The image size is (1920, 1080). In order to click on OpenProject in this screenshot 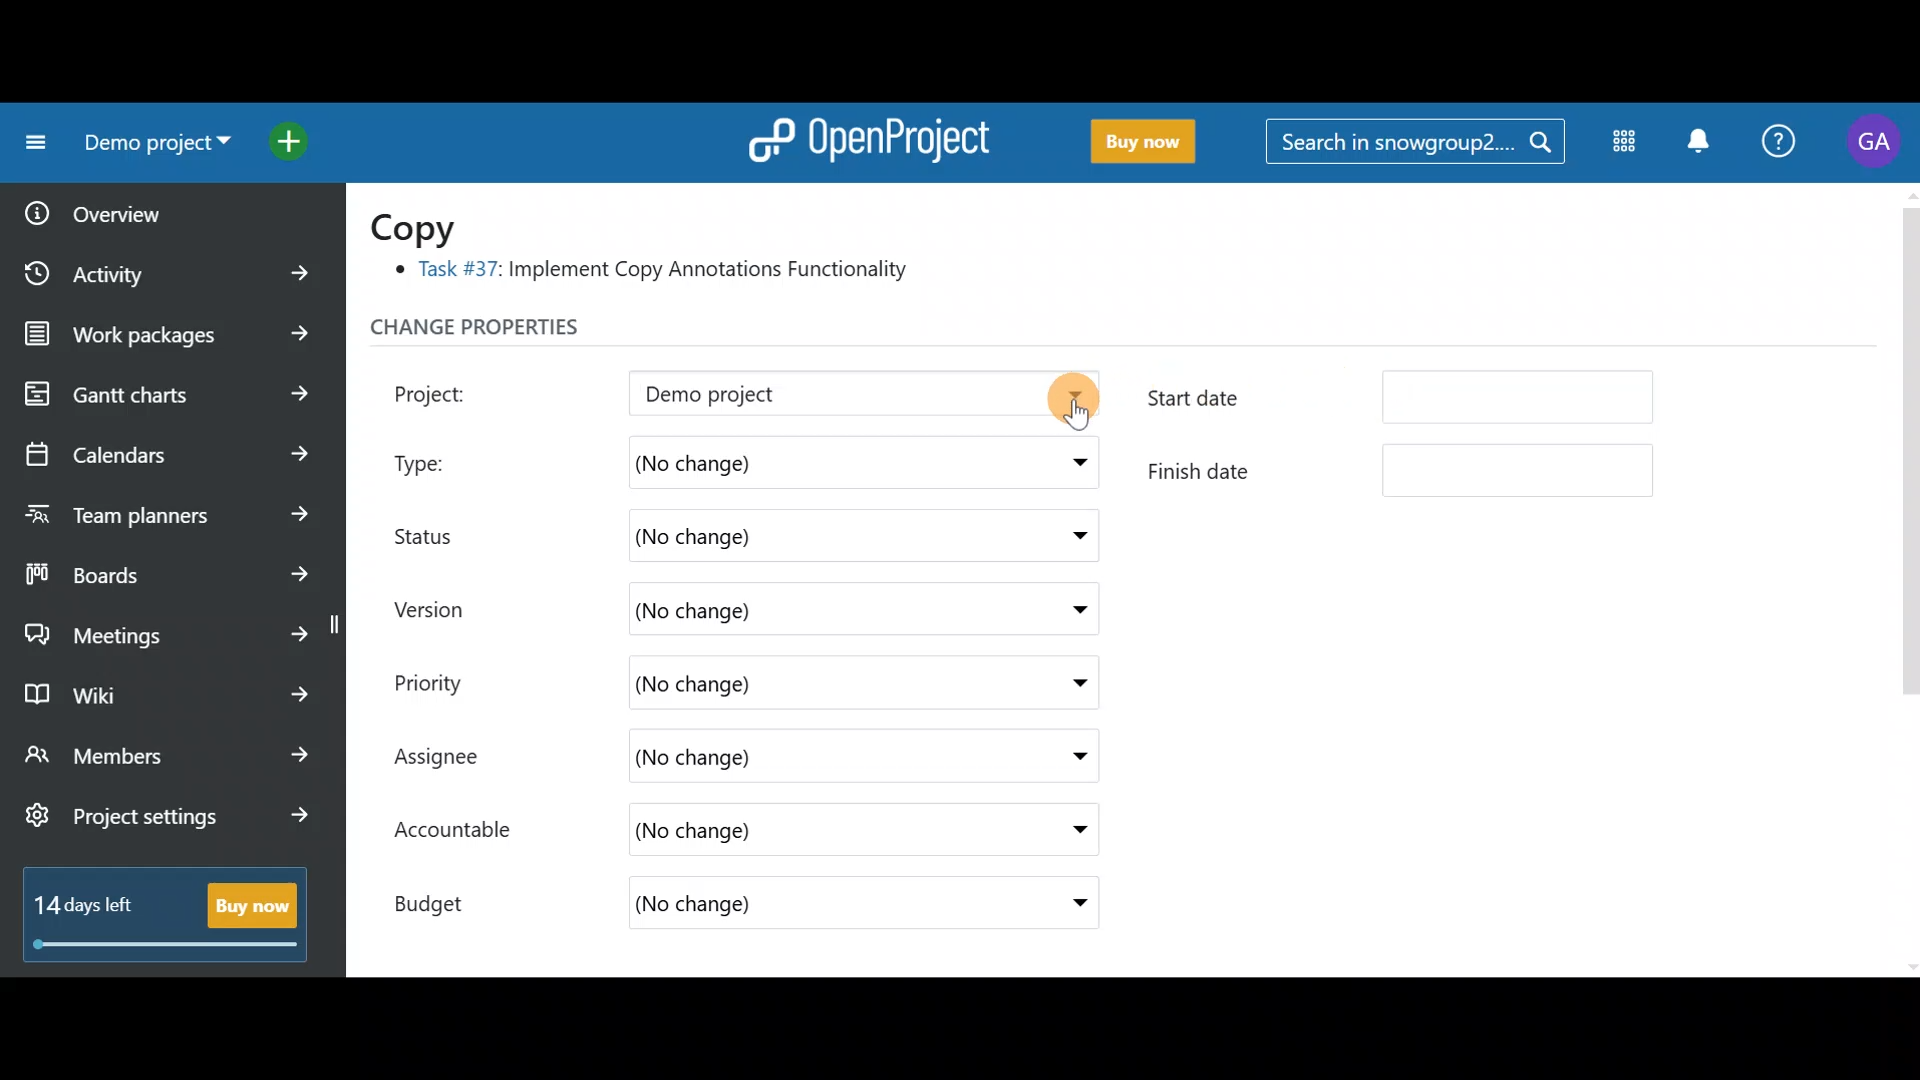, I will do `click(865, 136)`.